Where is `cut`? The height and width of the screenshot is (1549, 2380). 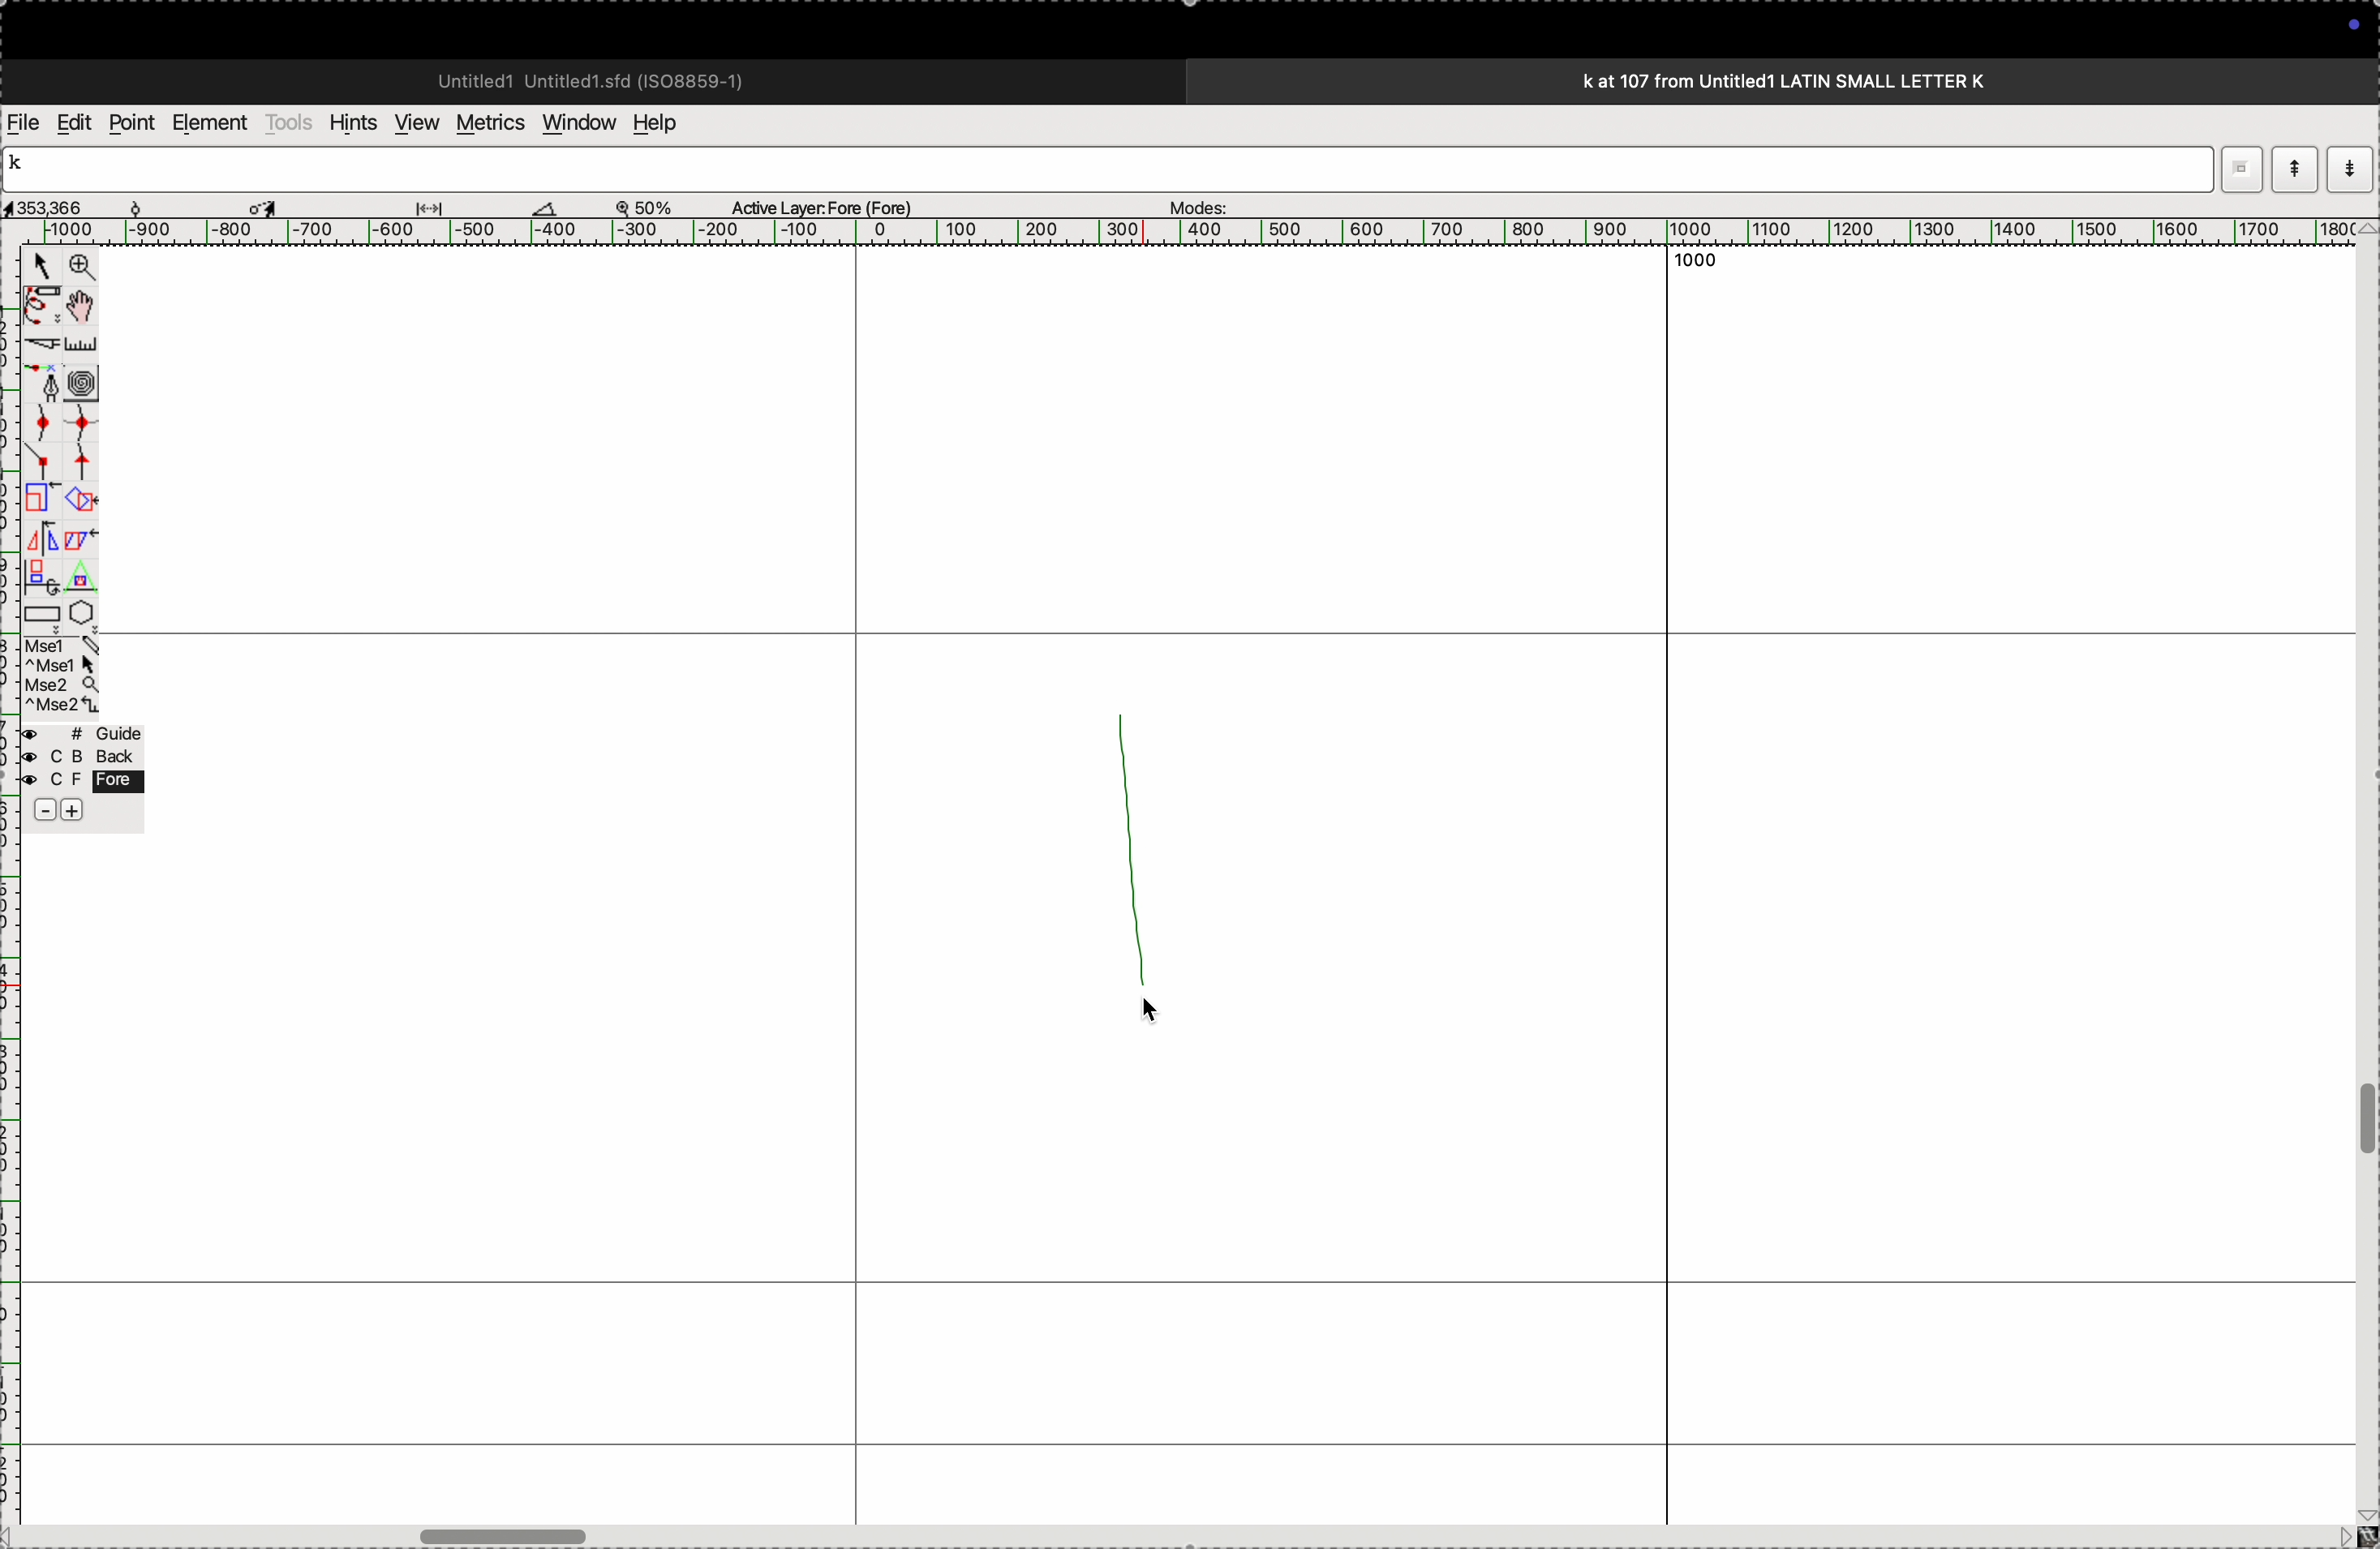
cut is located at coordinates (39, 344).